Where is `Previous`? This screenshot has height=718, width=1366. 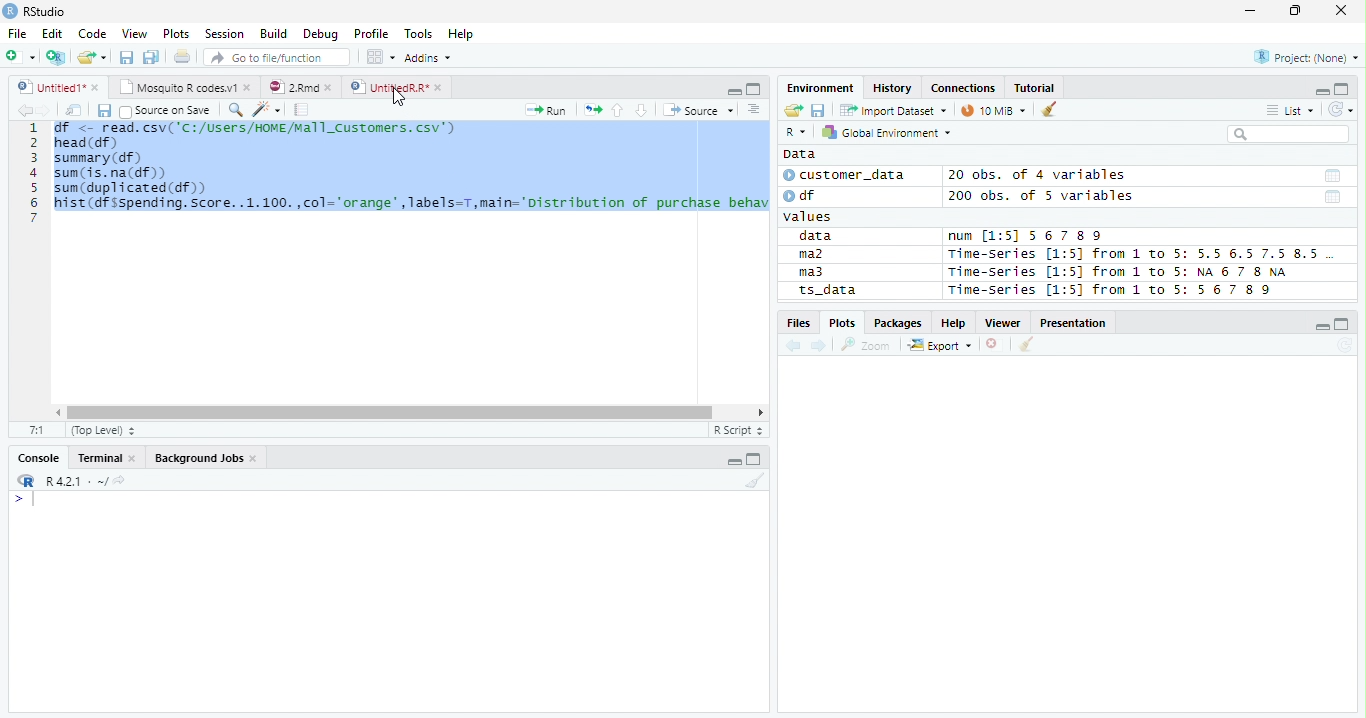
Previous is located at coordinates (796, 346).